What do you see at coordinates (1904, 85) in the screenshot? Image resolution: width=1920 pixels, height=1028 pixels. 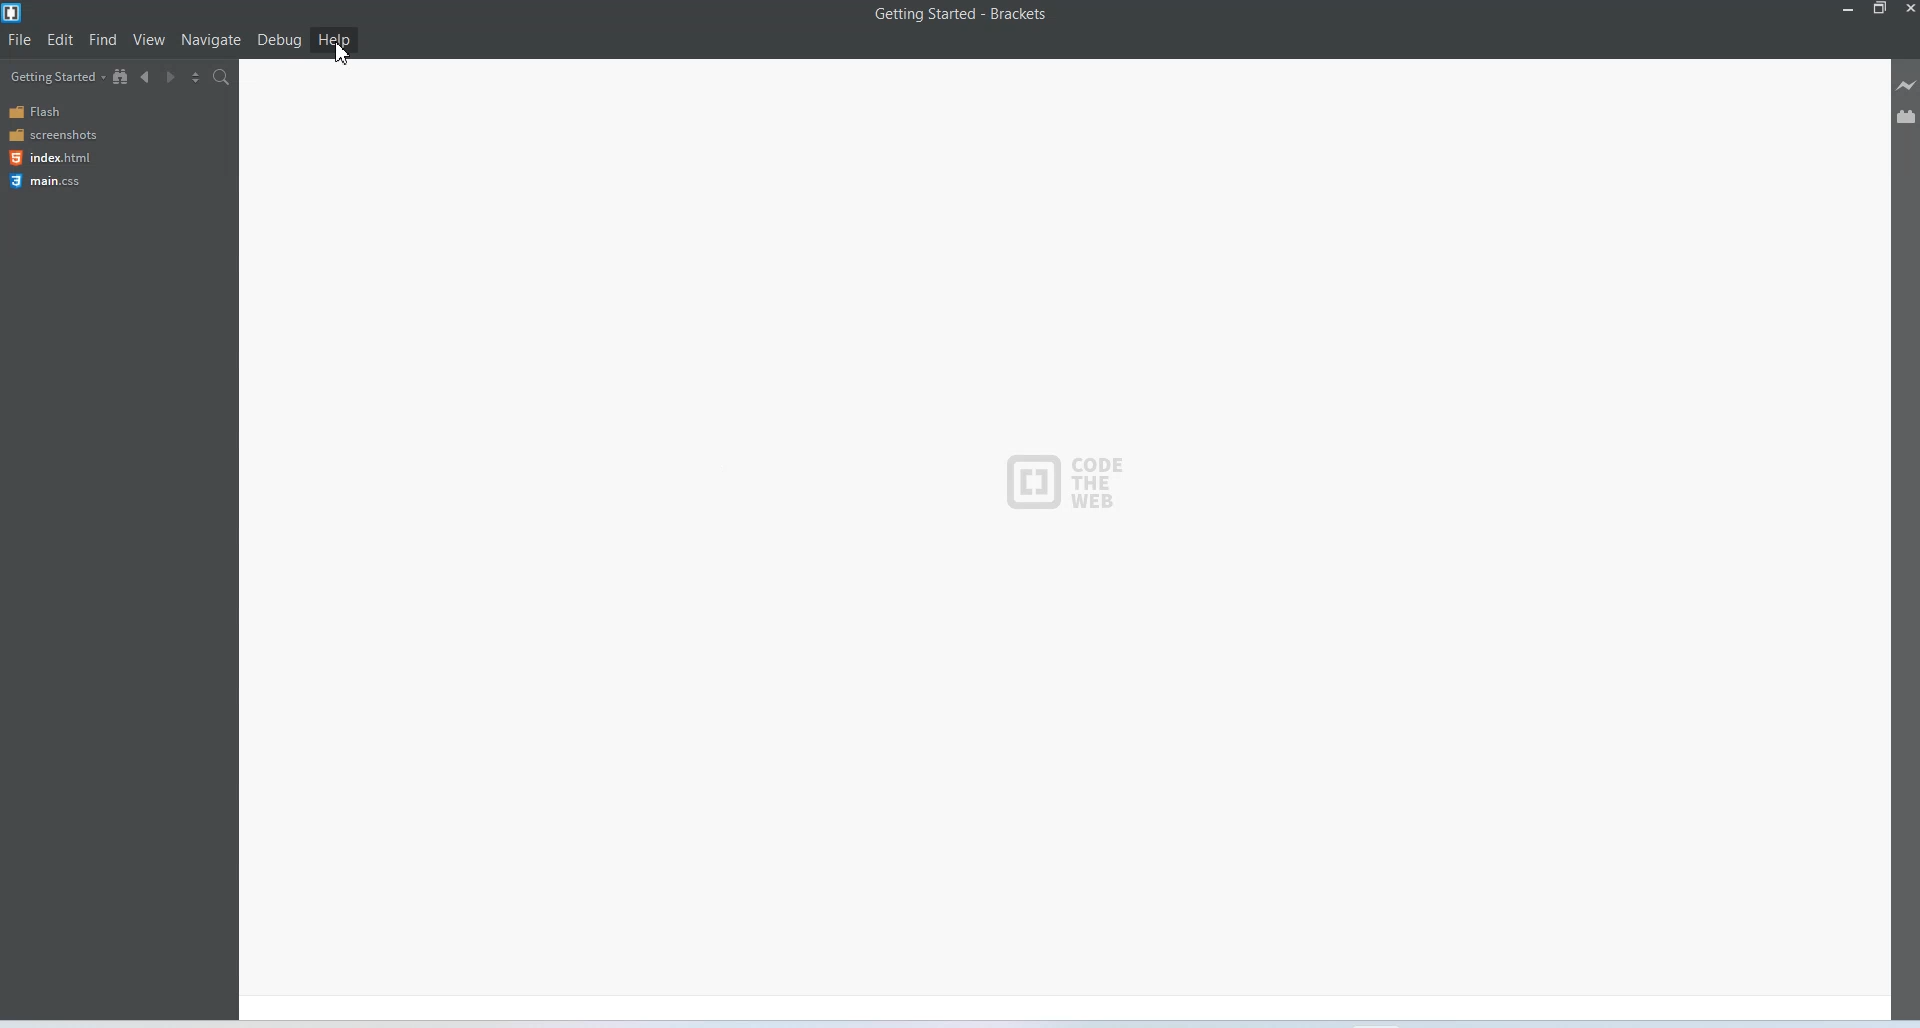 I see `Live Preview` at bounding box center [1904, 85].